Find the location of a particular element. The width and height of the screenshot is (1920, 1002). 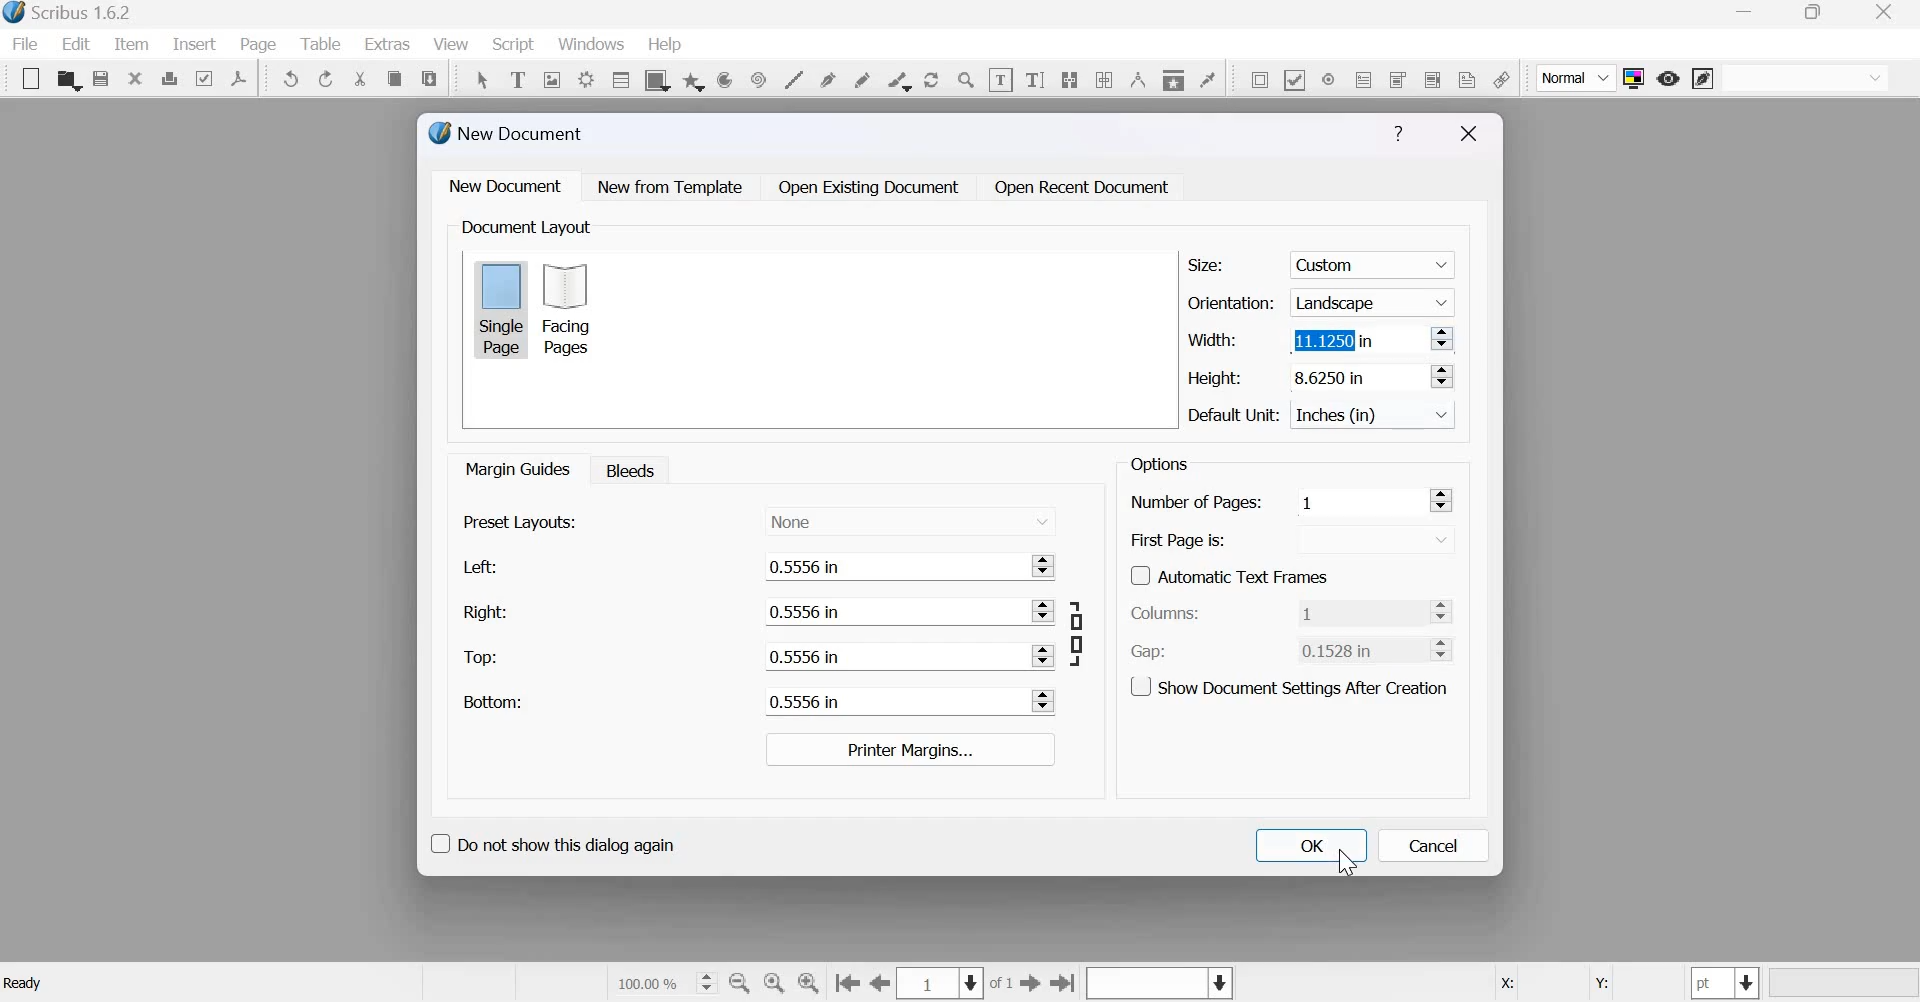

Single page is located at coordinates (501, 308).